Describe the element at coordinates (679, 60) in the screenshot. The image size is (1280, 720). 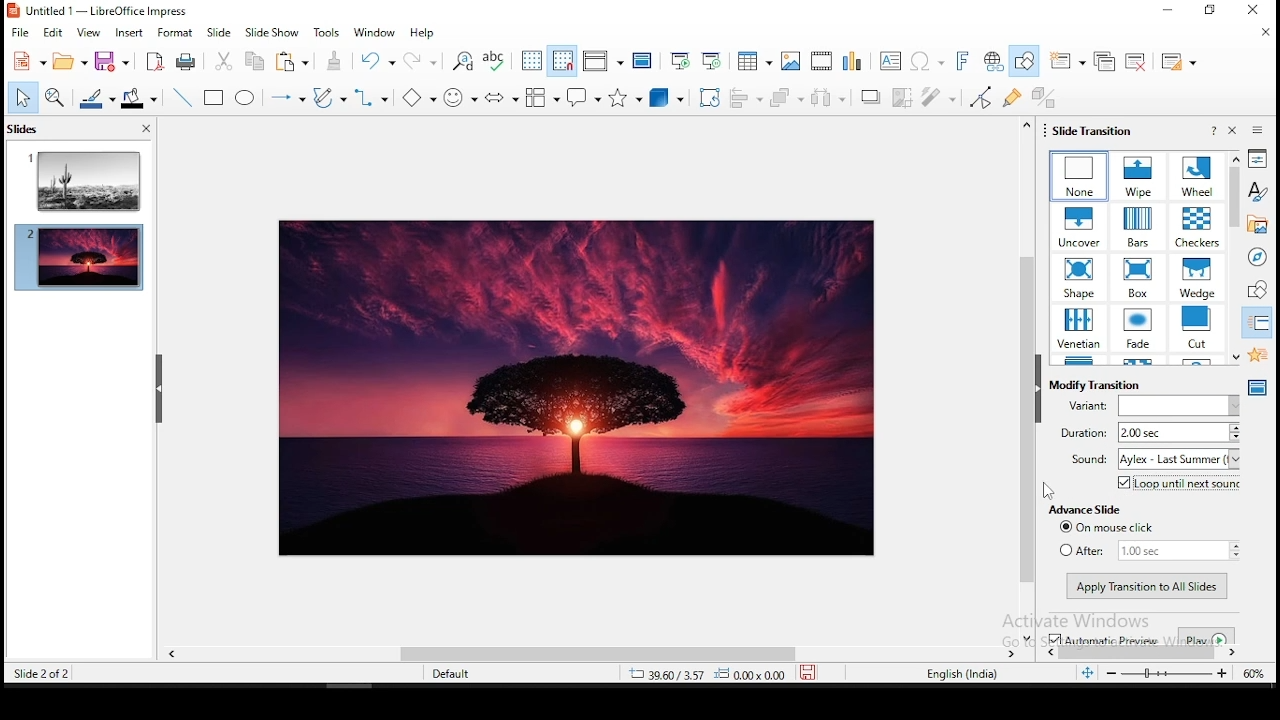
I see `start from first slide` at that location.